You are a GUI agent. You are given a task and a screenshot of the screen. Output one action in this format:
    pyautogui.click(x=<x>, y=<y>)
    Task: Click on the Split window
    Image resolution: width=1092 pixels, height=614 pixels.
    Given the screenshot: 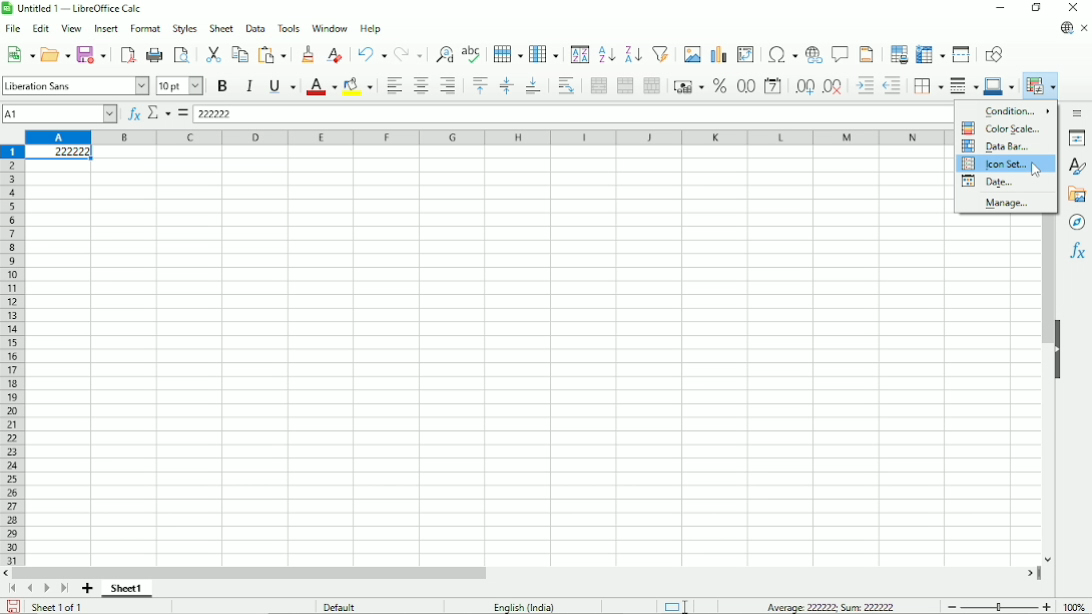 What is the action you would take?
    pyautogui.click(x=961, y=54)
    